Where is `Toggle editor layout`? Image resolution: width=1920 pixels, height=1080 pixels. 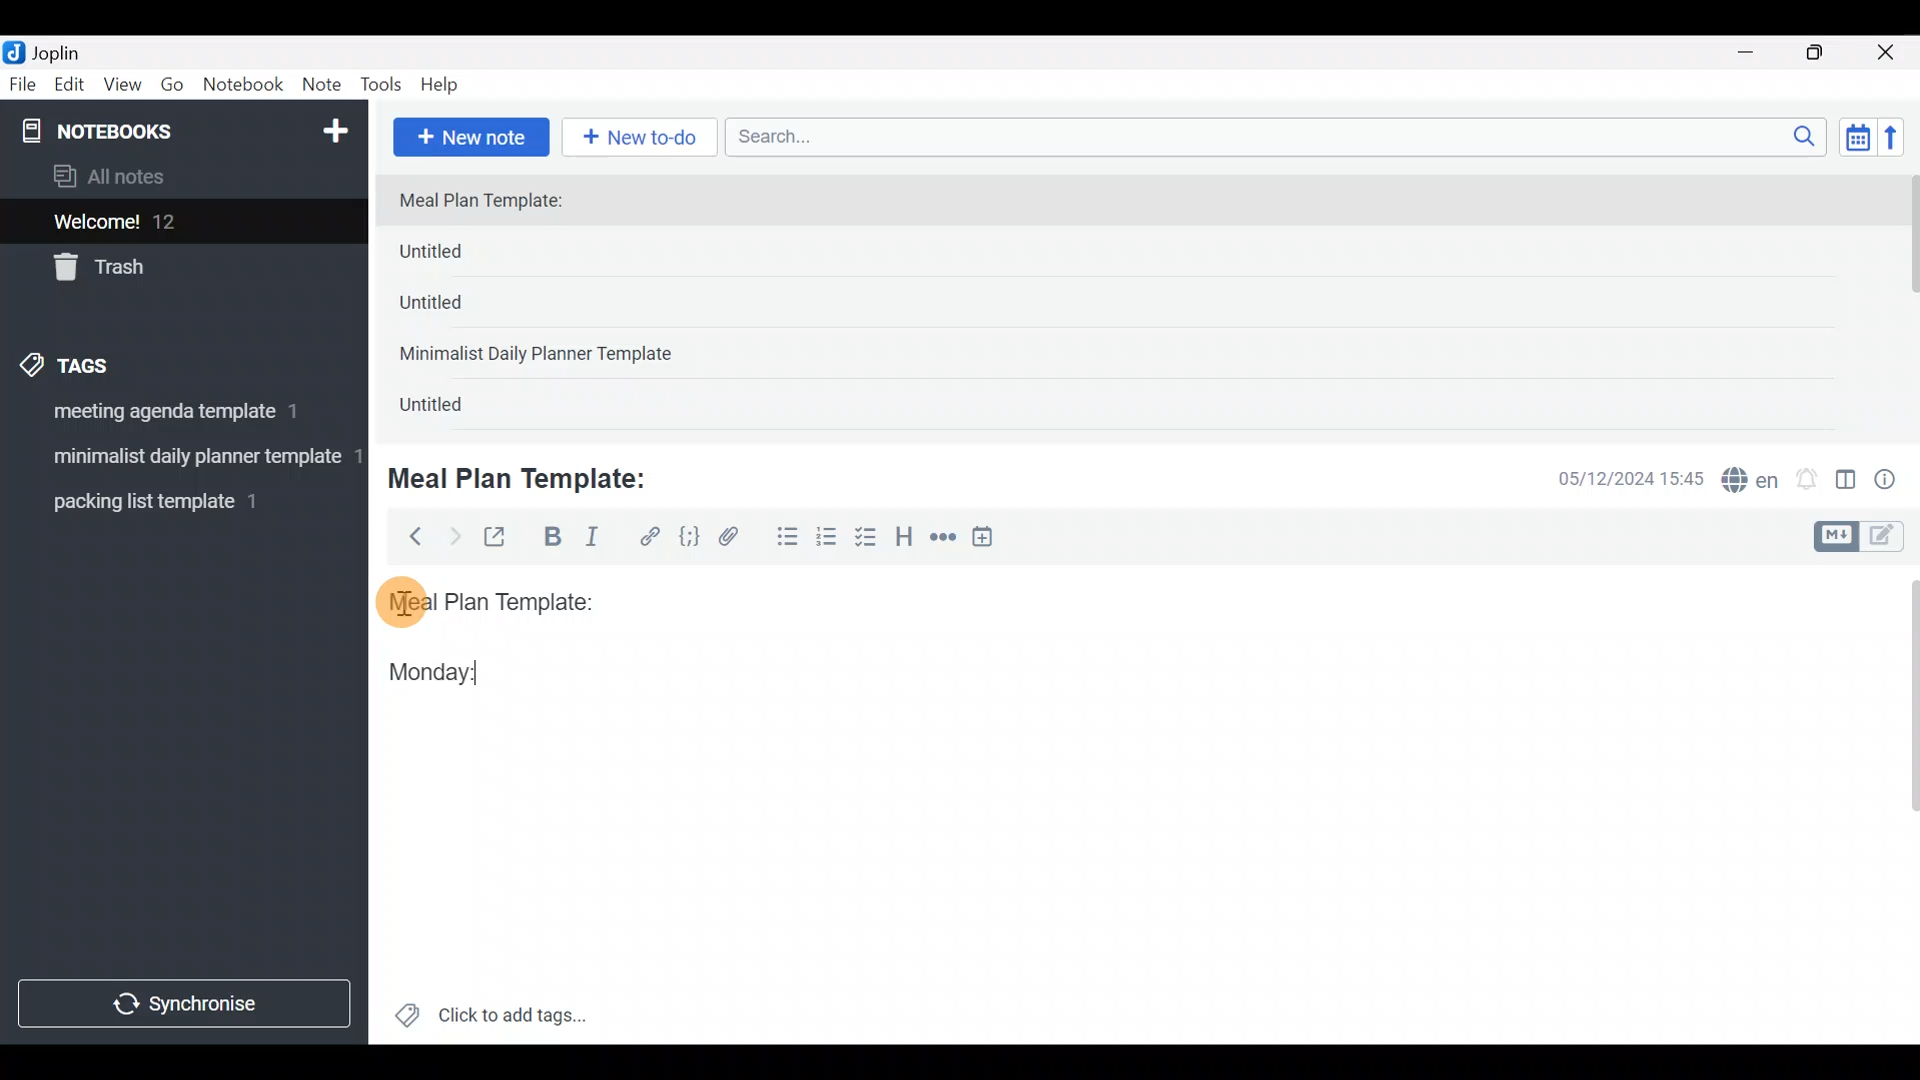 Toggle editor layout is located at coordinates (1847, 482).